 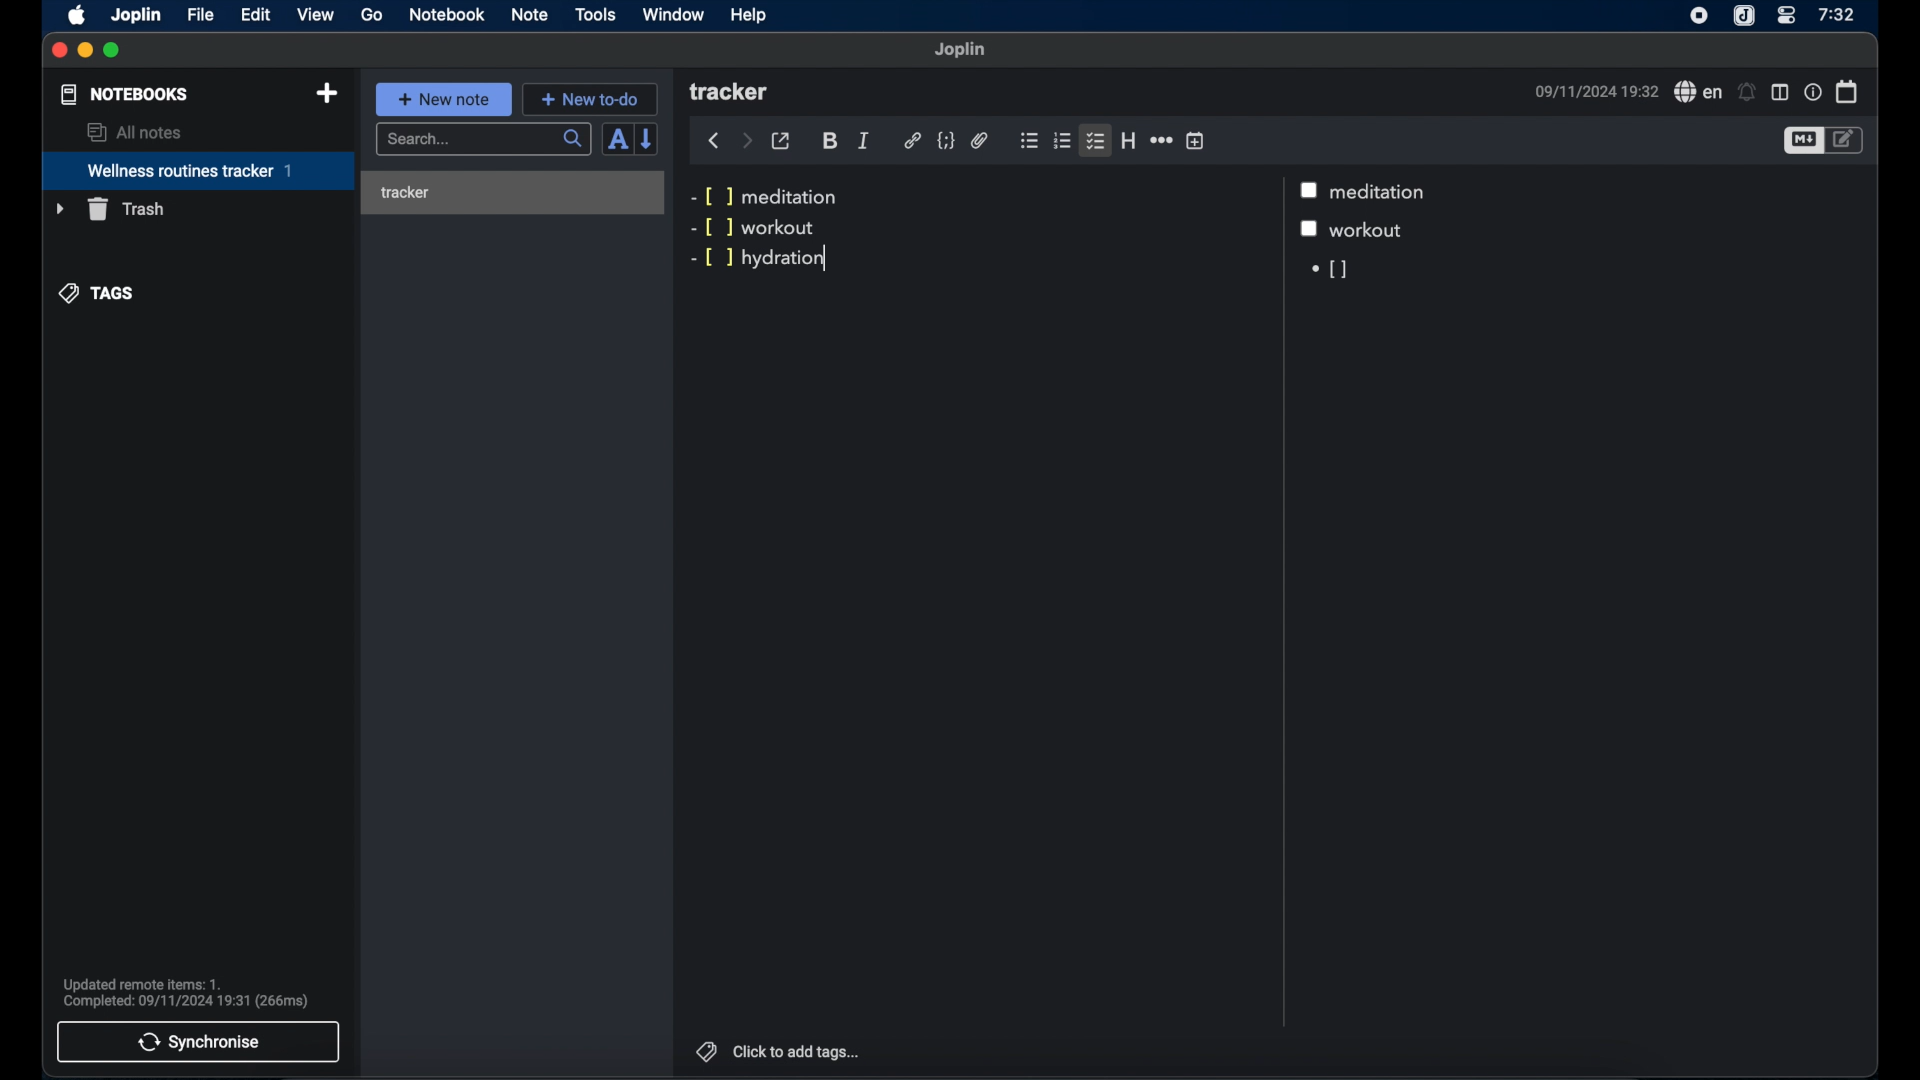 I want to click on [], so click(x=1333, y=269).